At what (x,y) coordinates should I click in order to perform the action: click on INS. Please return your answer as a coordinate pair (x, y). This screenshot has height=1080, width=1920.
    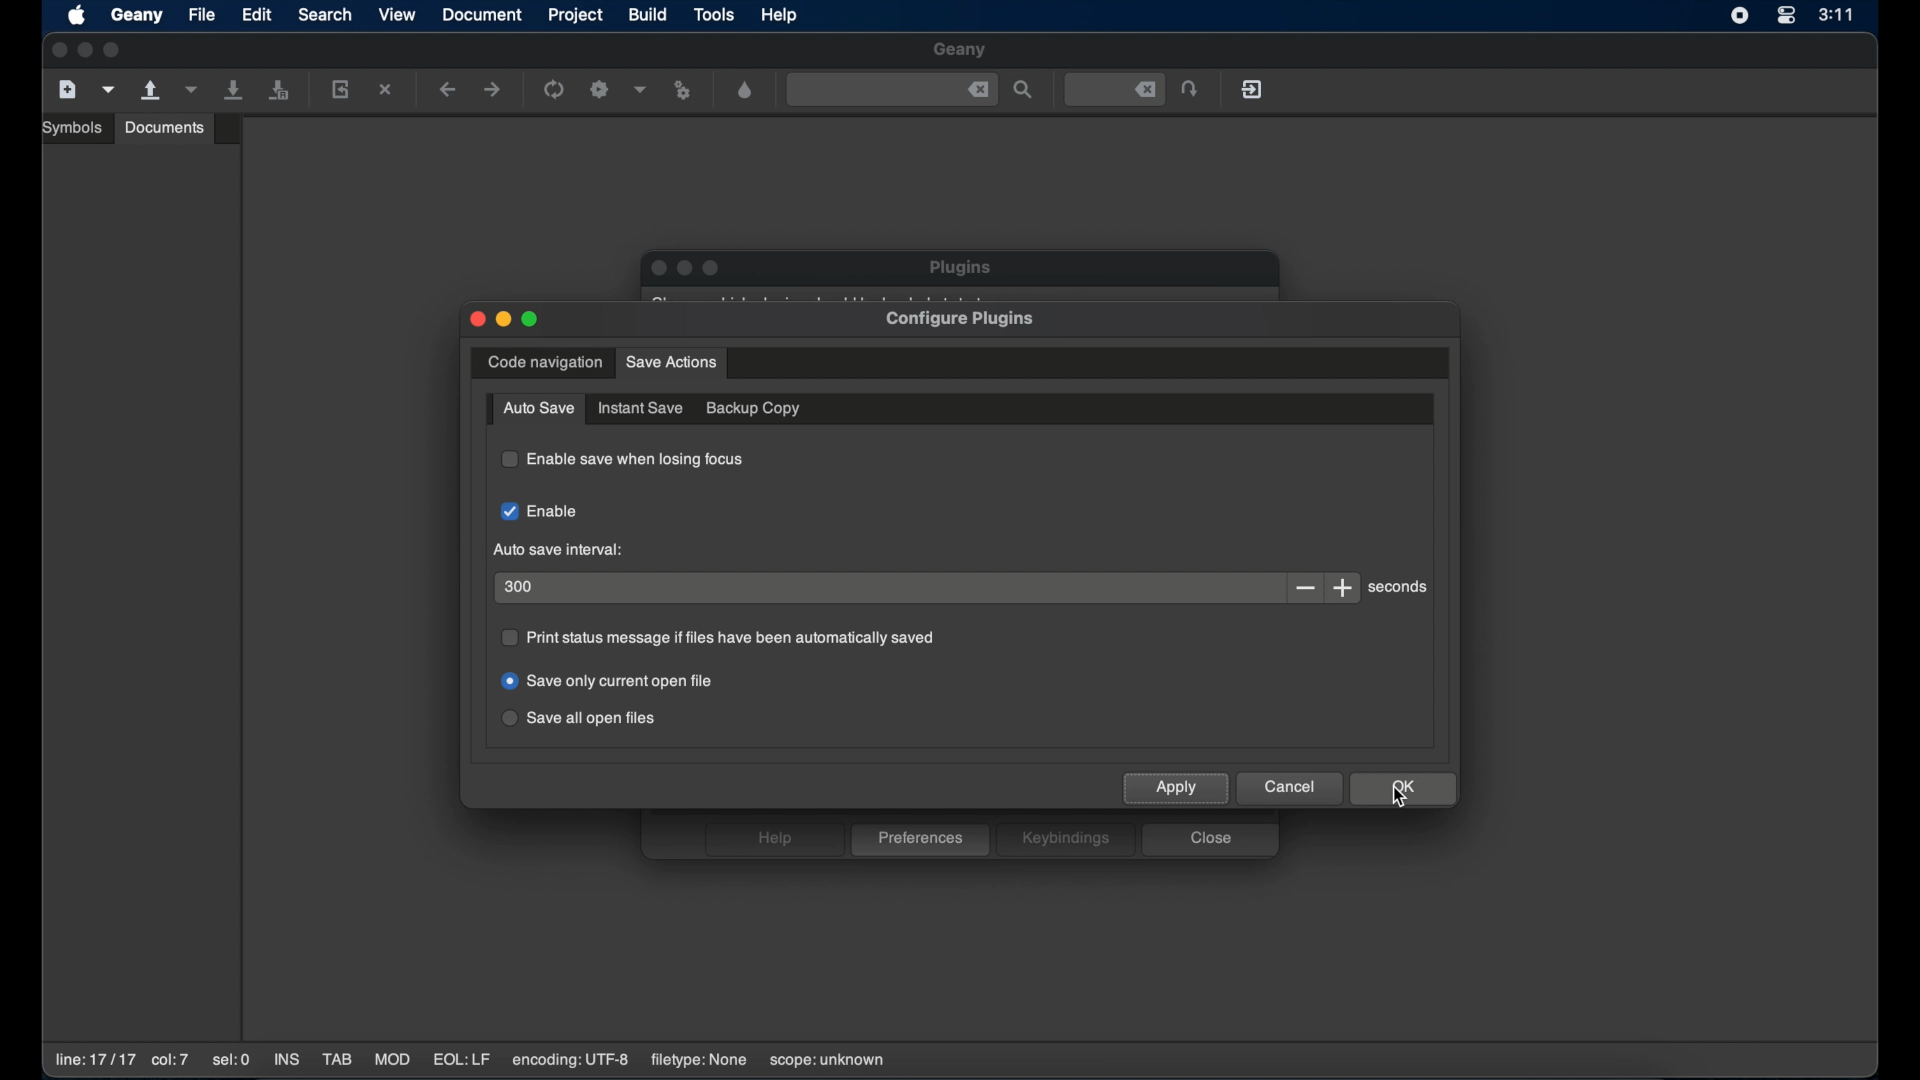
    Looking at the image, I should click on (288, 1061).